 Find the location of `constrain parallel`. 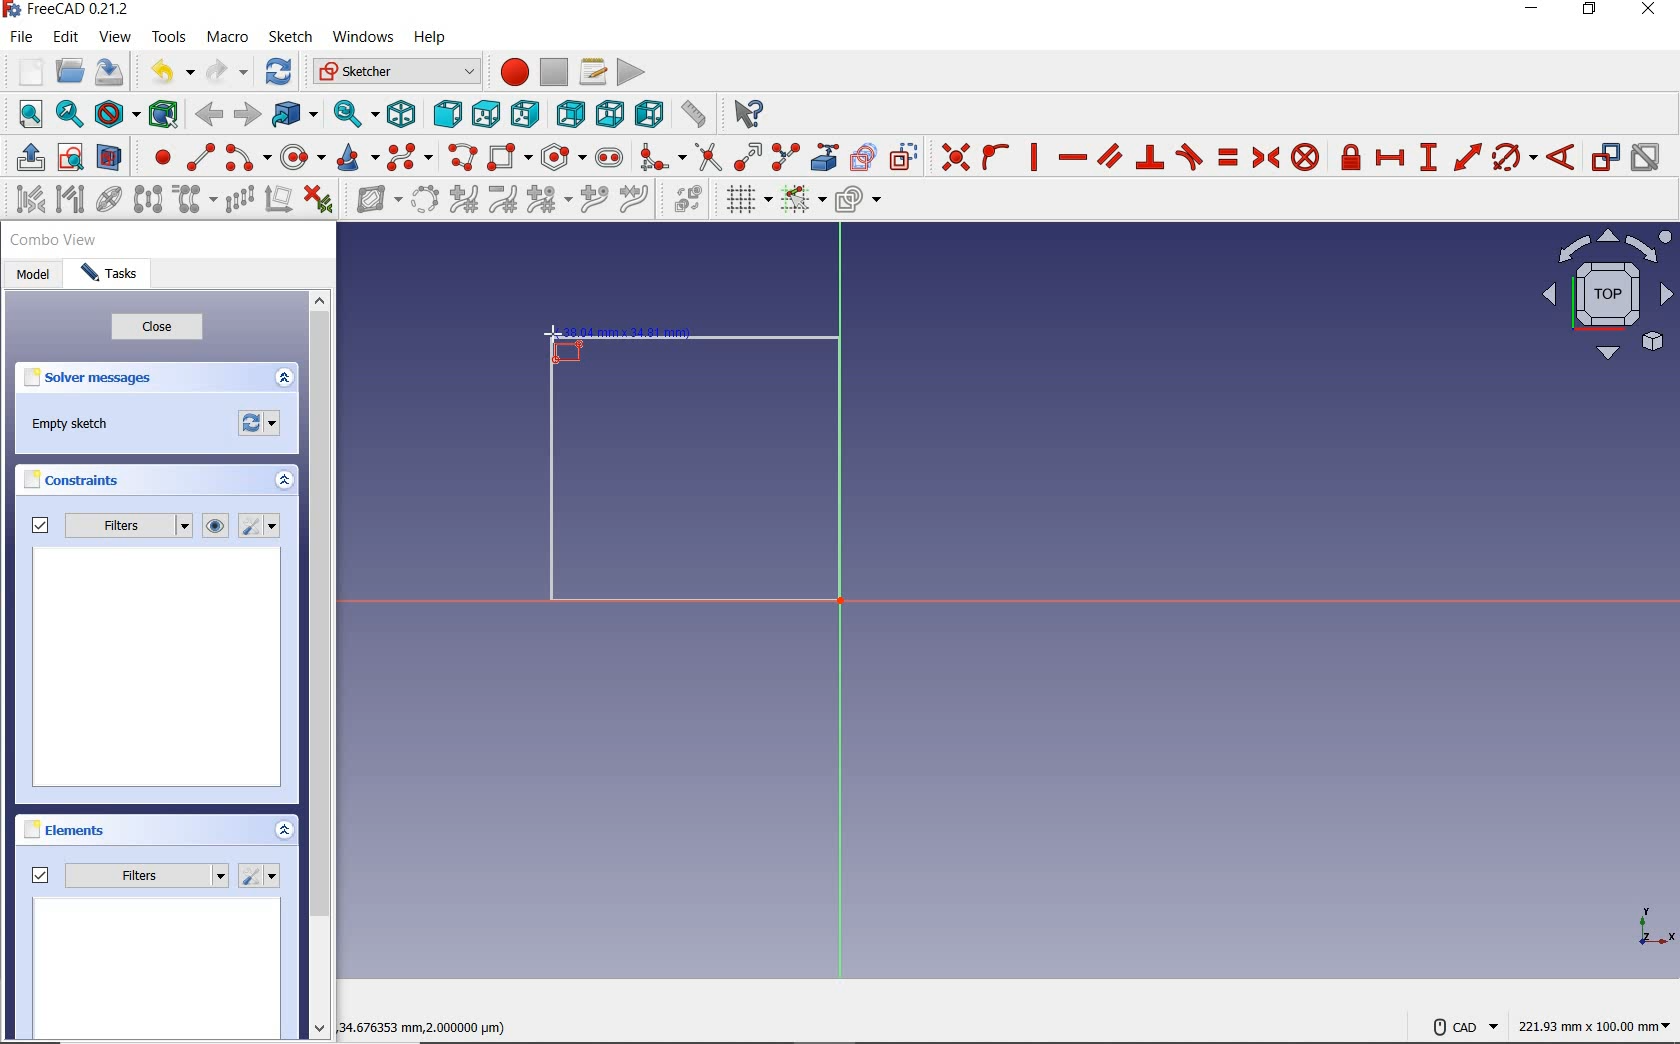

constrain parallel is located at coordinates (1109, 157).